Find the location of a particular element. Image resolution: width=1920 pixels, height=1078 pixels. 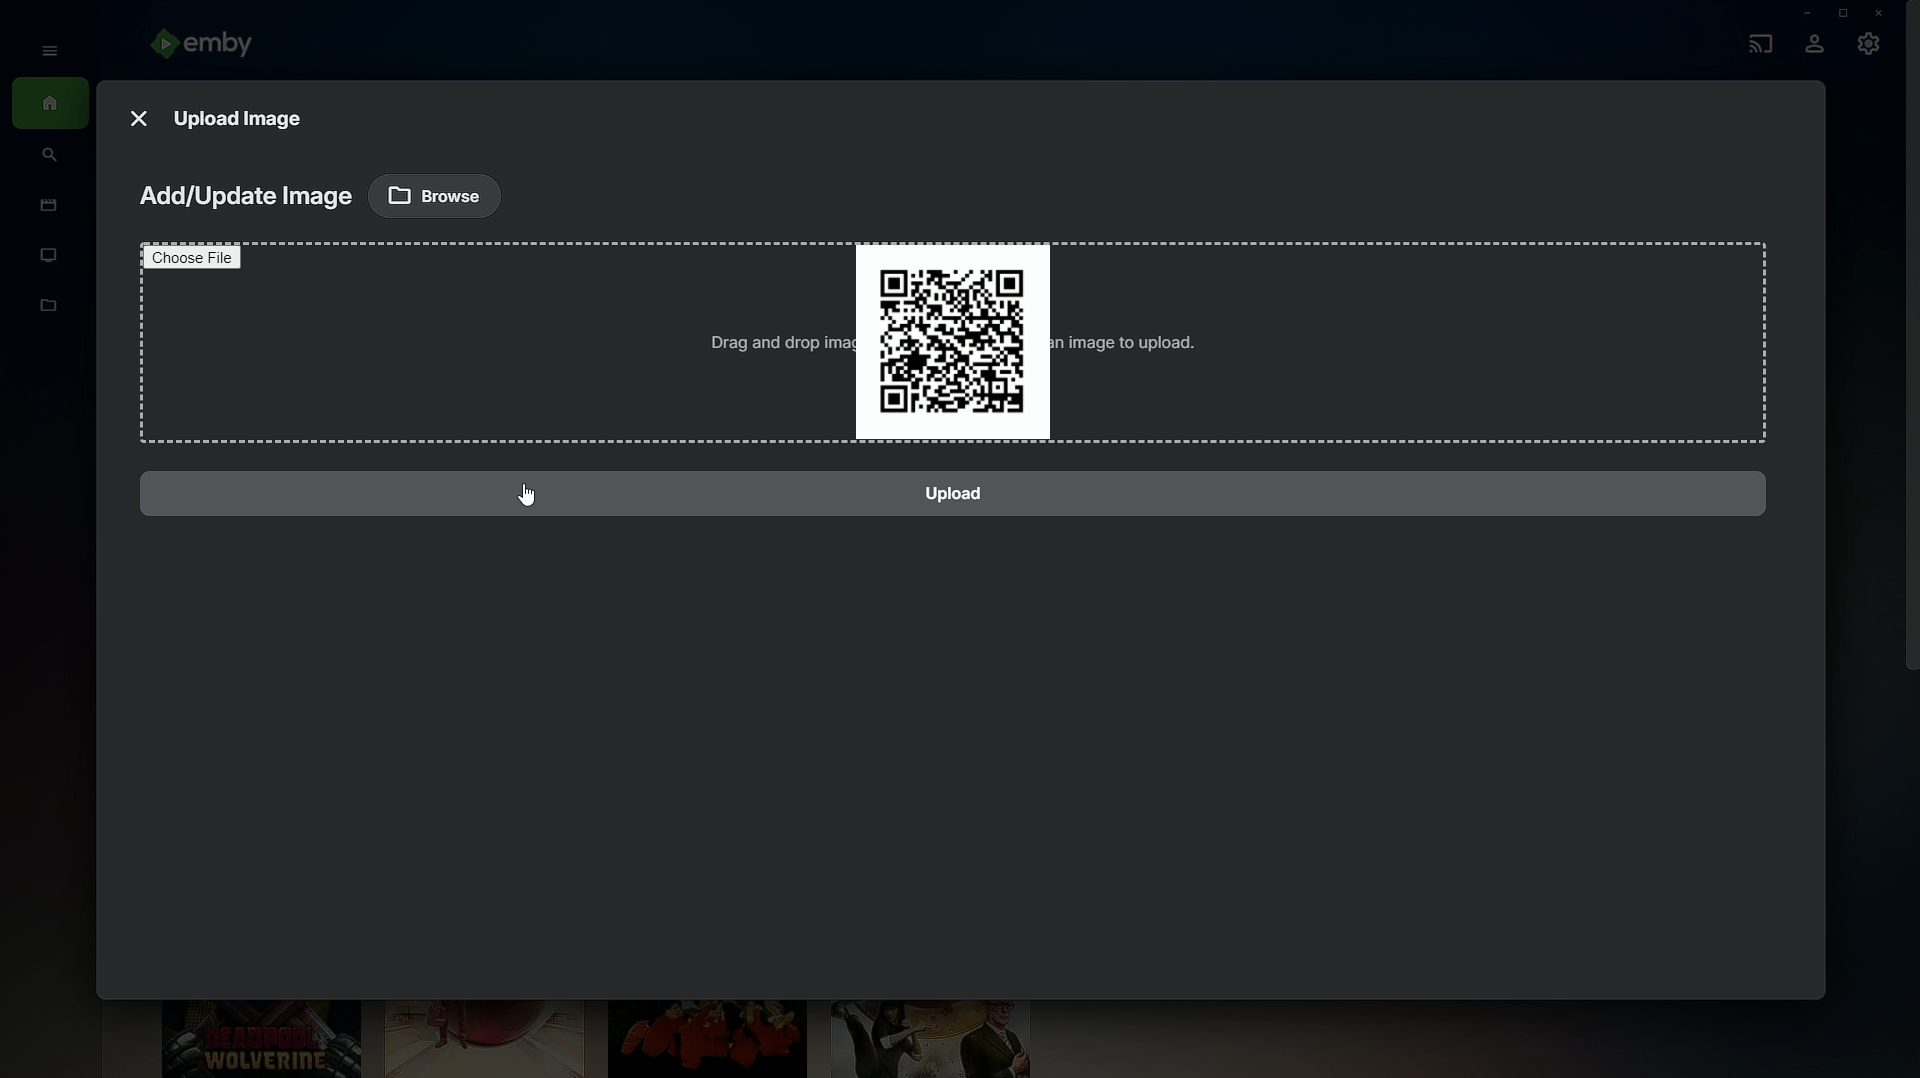

emby is located at coordinates (210, 46).